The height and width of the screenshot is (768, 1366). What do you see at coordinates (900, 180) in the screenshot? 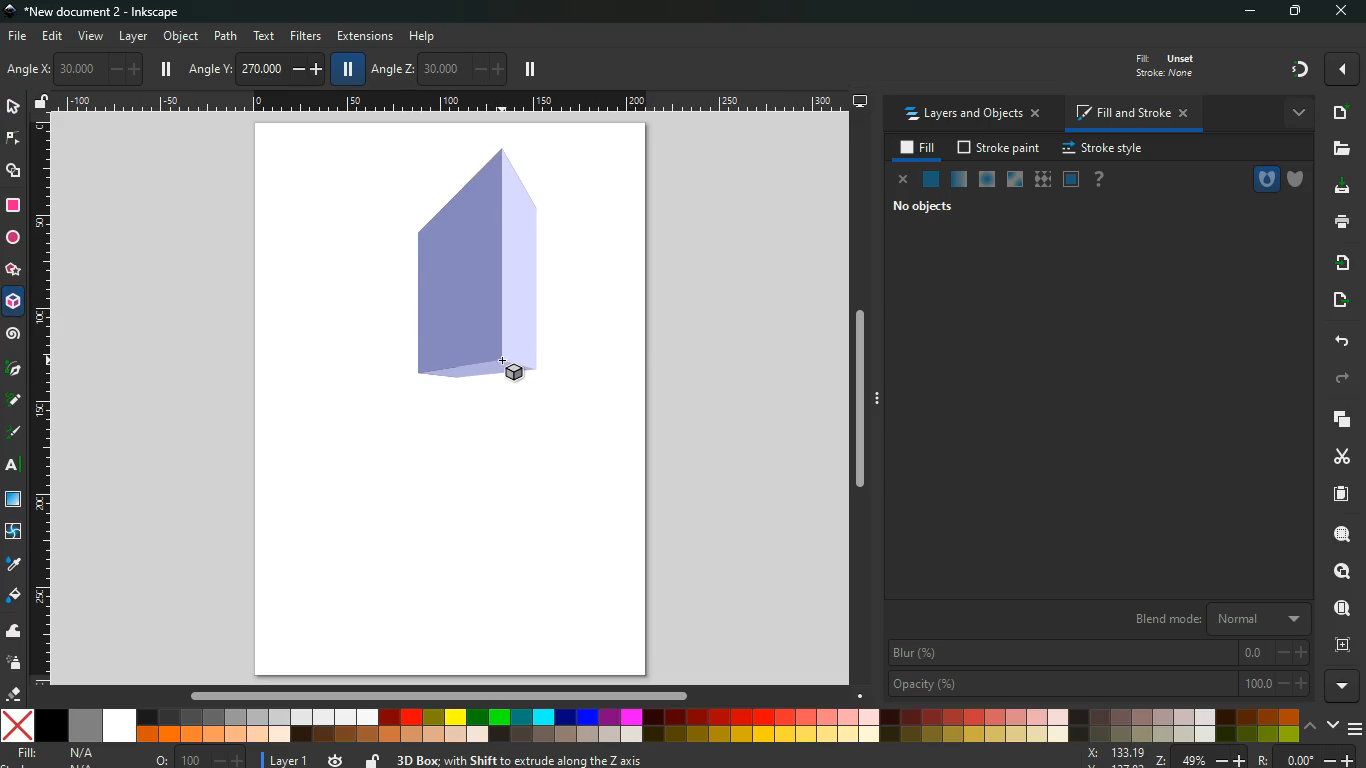
I see `cancel` at bounding box center [900, 180].